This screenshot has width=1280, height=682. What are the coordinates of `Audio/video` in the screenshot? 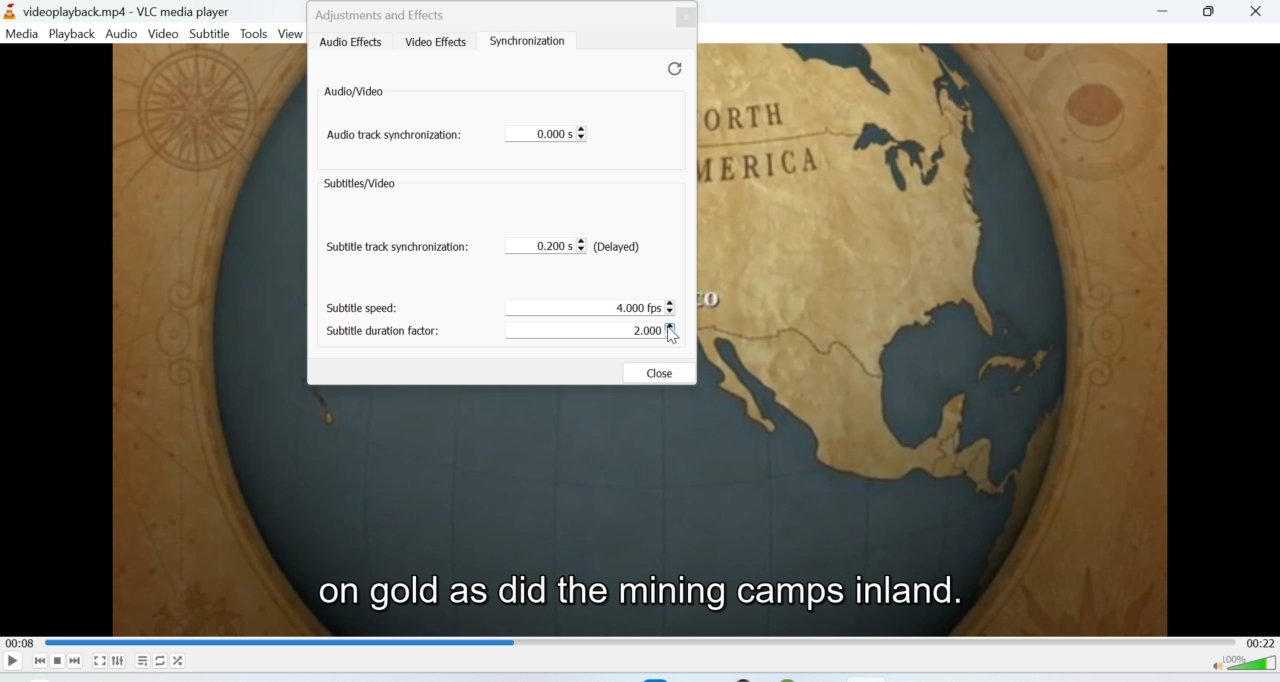 It's located at (356, 92).